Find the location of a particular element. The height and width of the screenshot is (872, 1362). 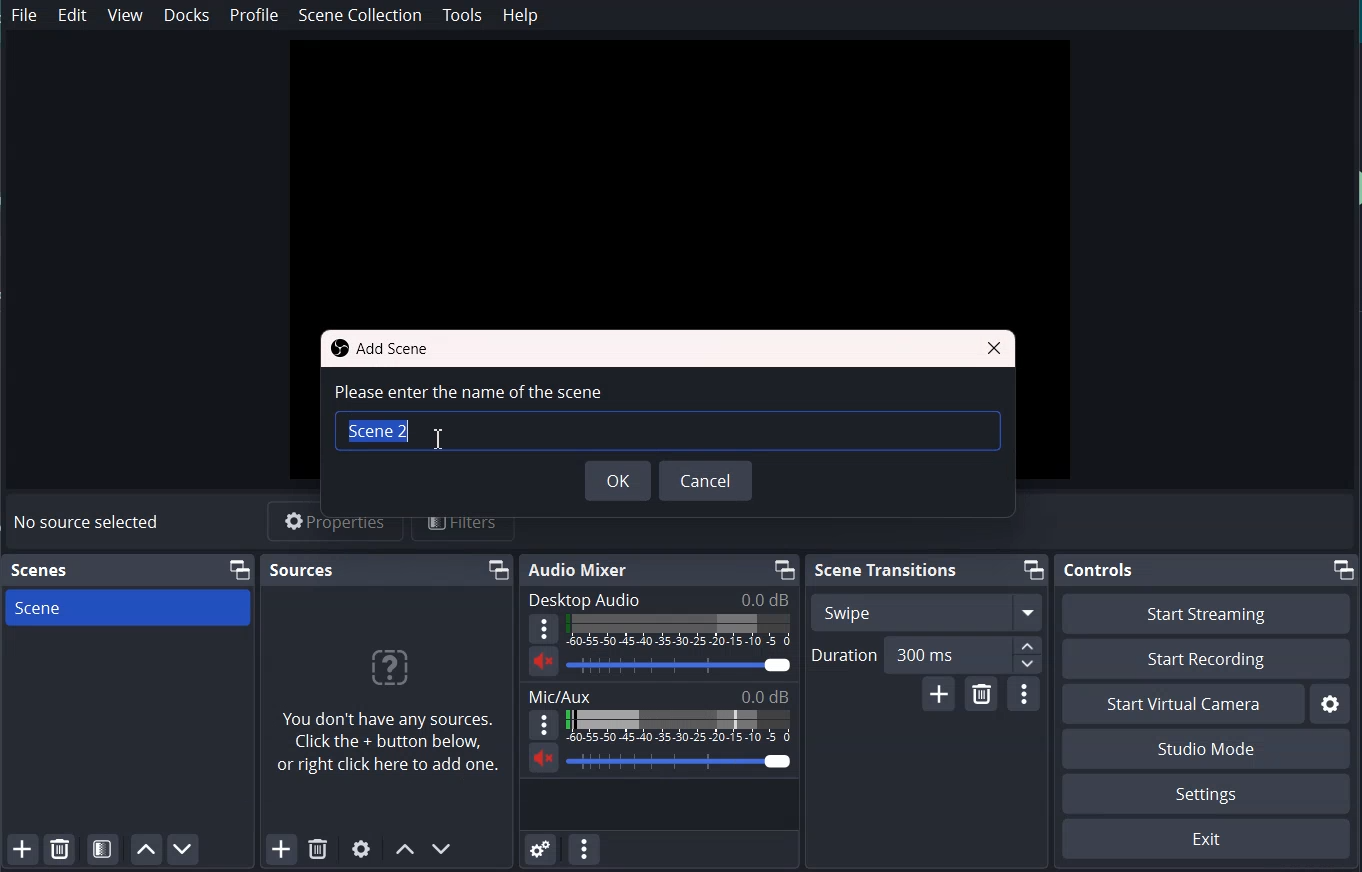

Remove Selected Source is located at coordinates (317, 850).